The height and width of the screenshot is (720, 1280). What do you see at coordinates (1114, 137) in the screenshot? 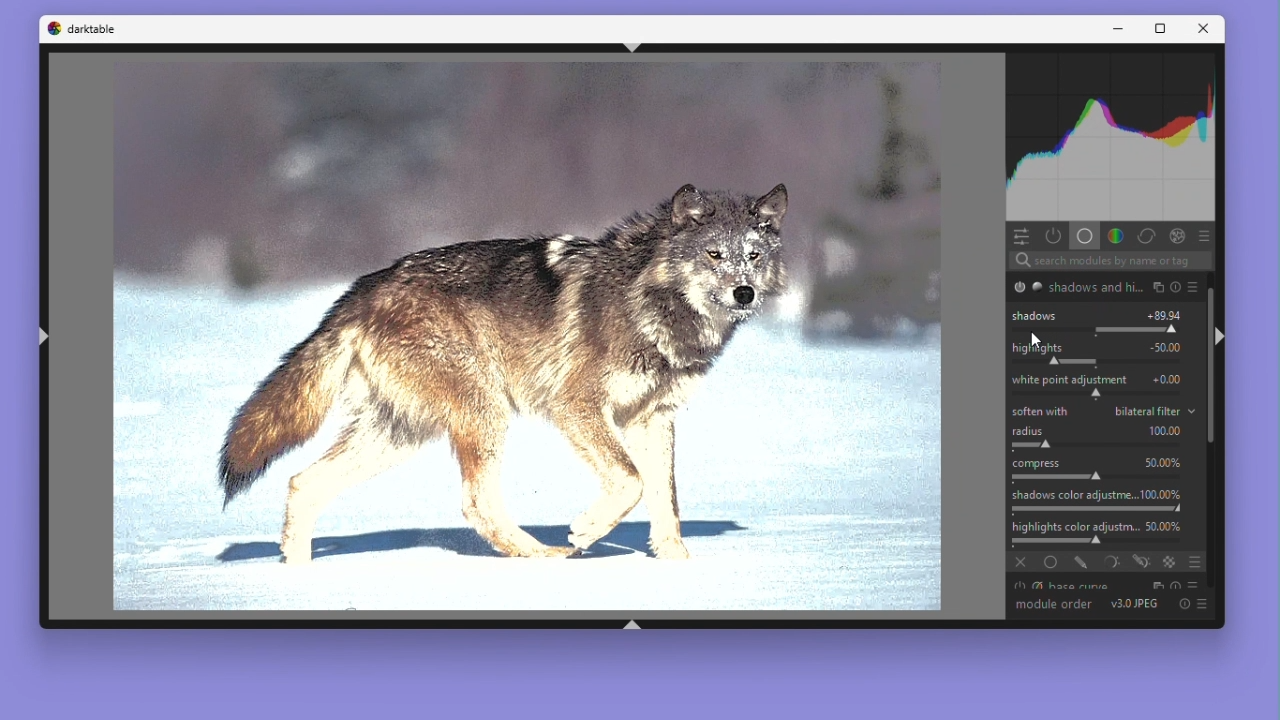
I see `Histogram` at bounding box center [1114, 137].